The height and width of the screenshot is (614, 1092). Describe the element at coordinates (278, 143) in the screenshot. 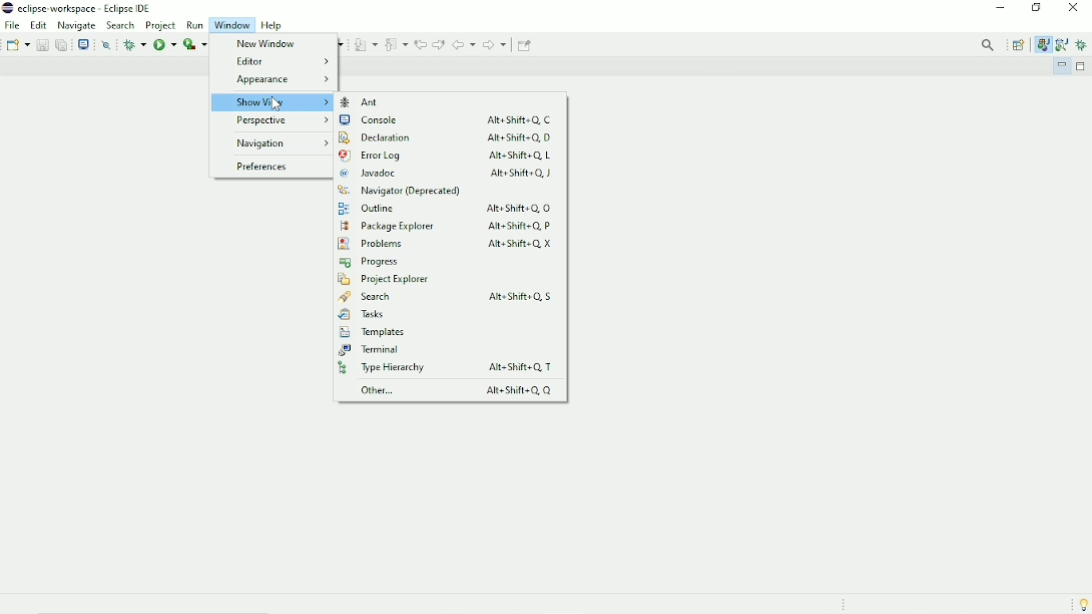

I see `Navigation` at that location.